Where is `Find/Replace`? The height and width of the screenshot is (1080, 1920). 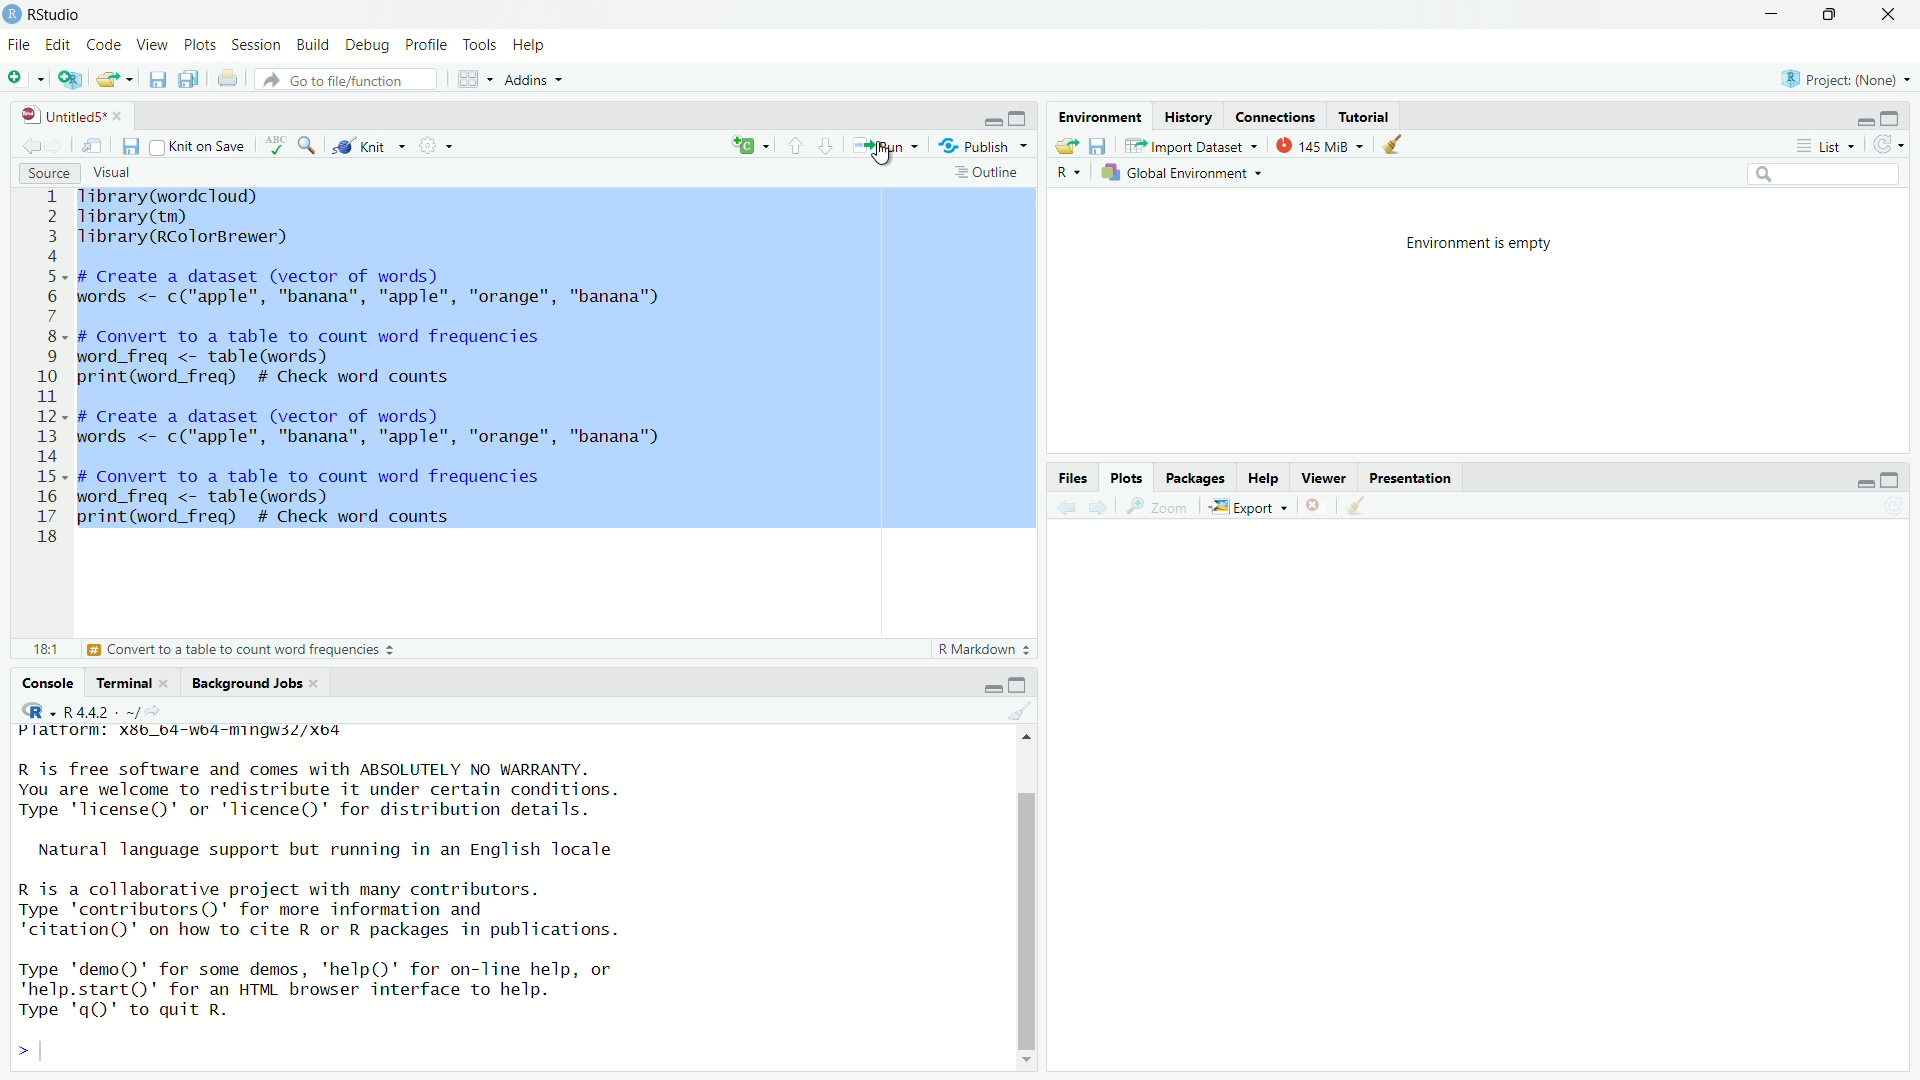 Find/Replace is located at coordinates (305, 144).